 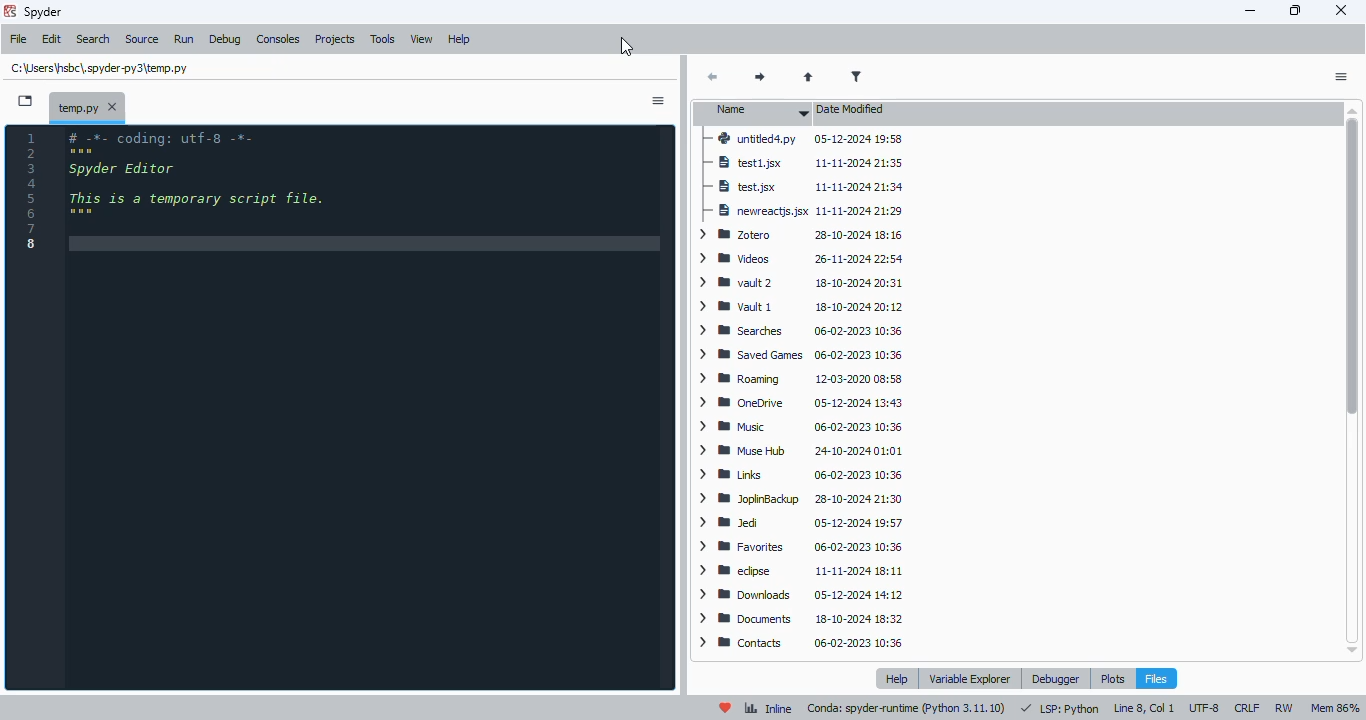 What do you see at coordinates (801, 426) in the screenshot?
I see `Music` at bounding box center [801, 426].